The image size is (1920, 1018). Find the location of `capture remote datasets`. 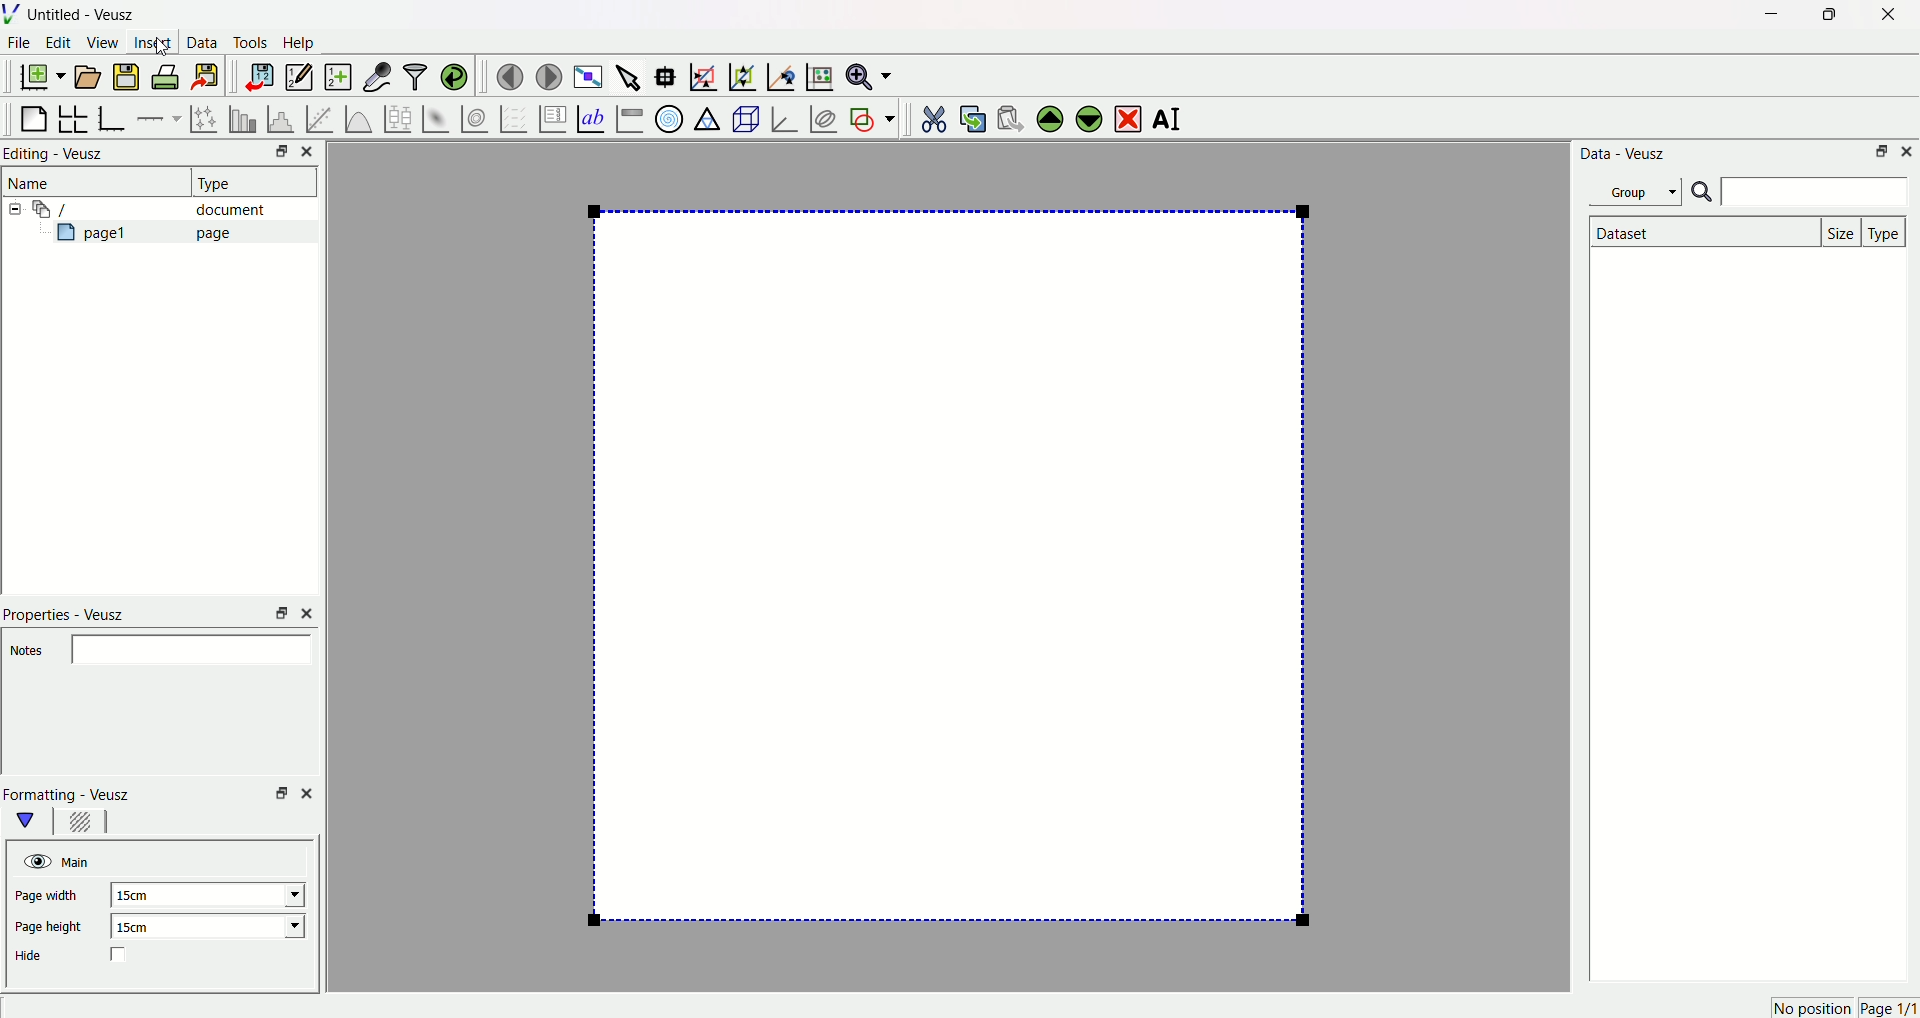

capture remote datasets is located at coordinates (375, 75).